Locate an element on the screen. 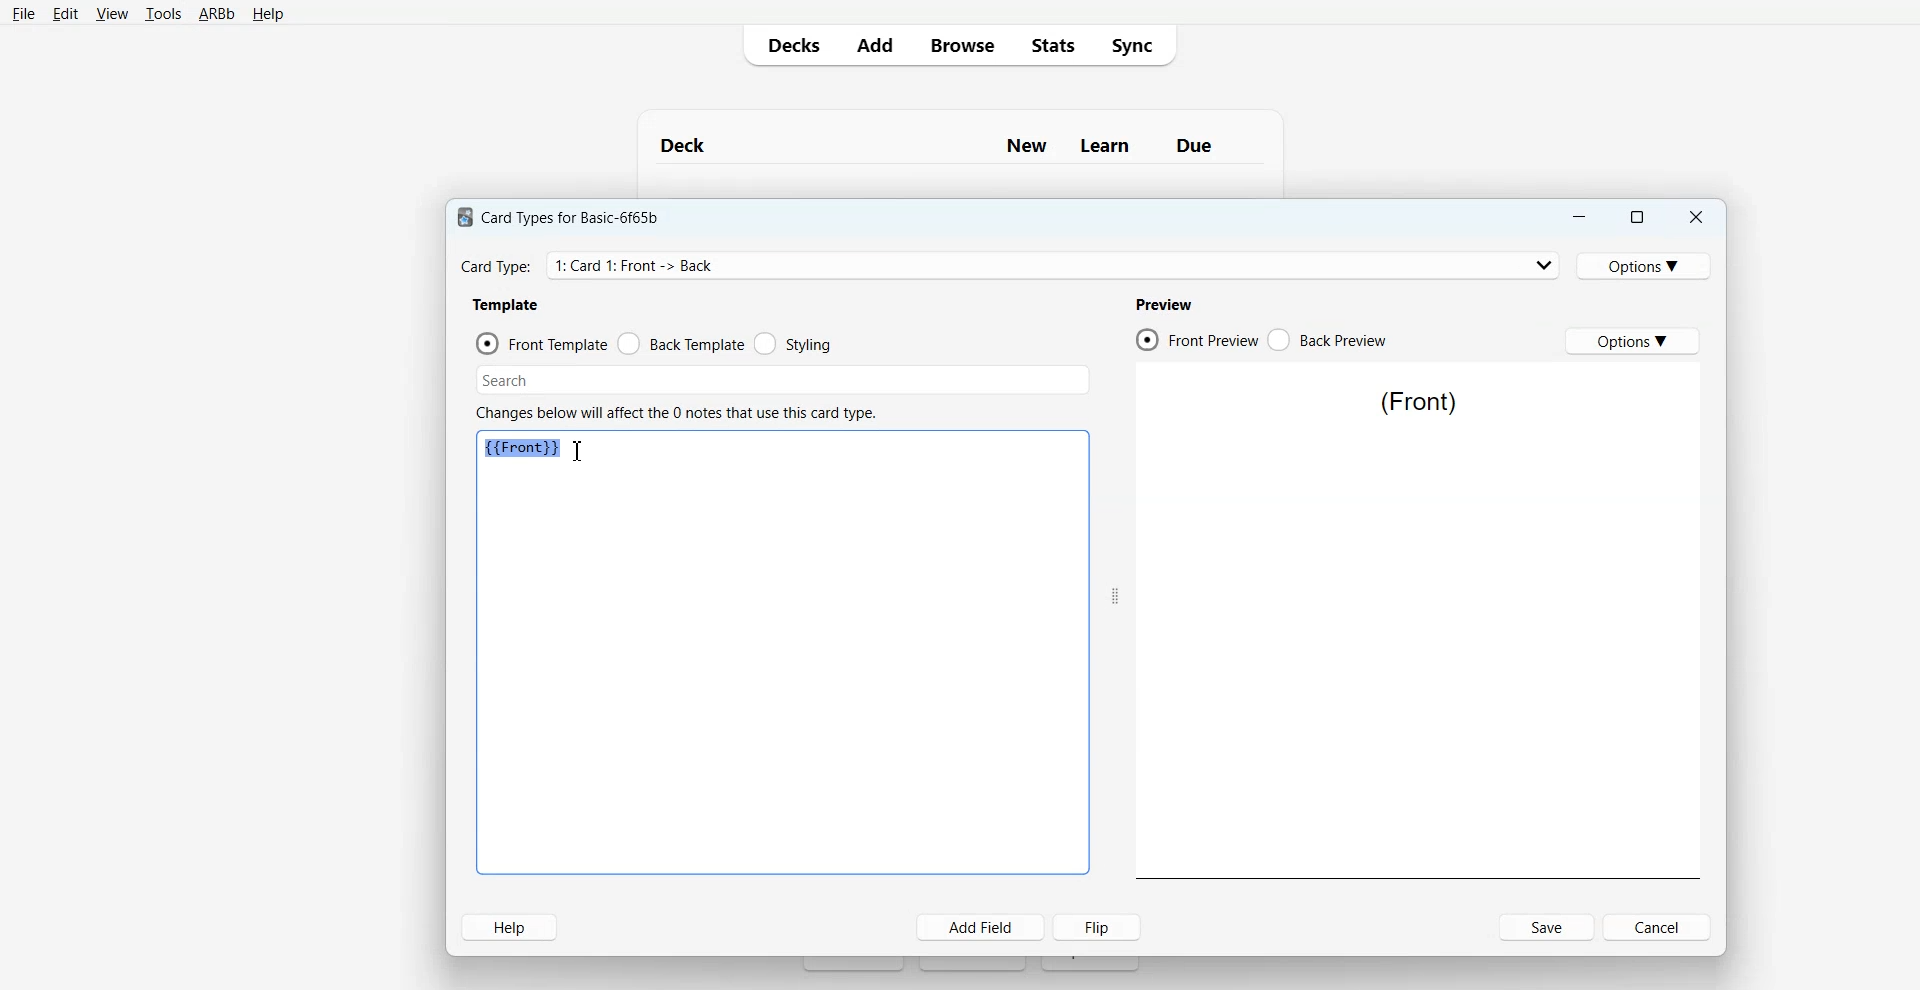  Close is located at coordinates (1696, 216).